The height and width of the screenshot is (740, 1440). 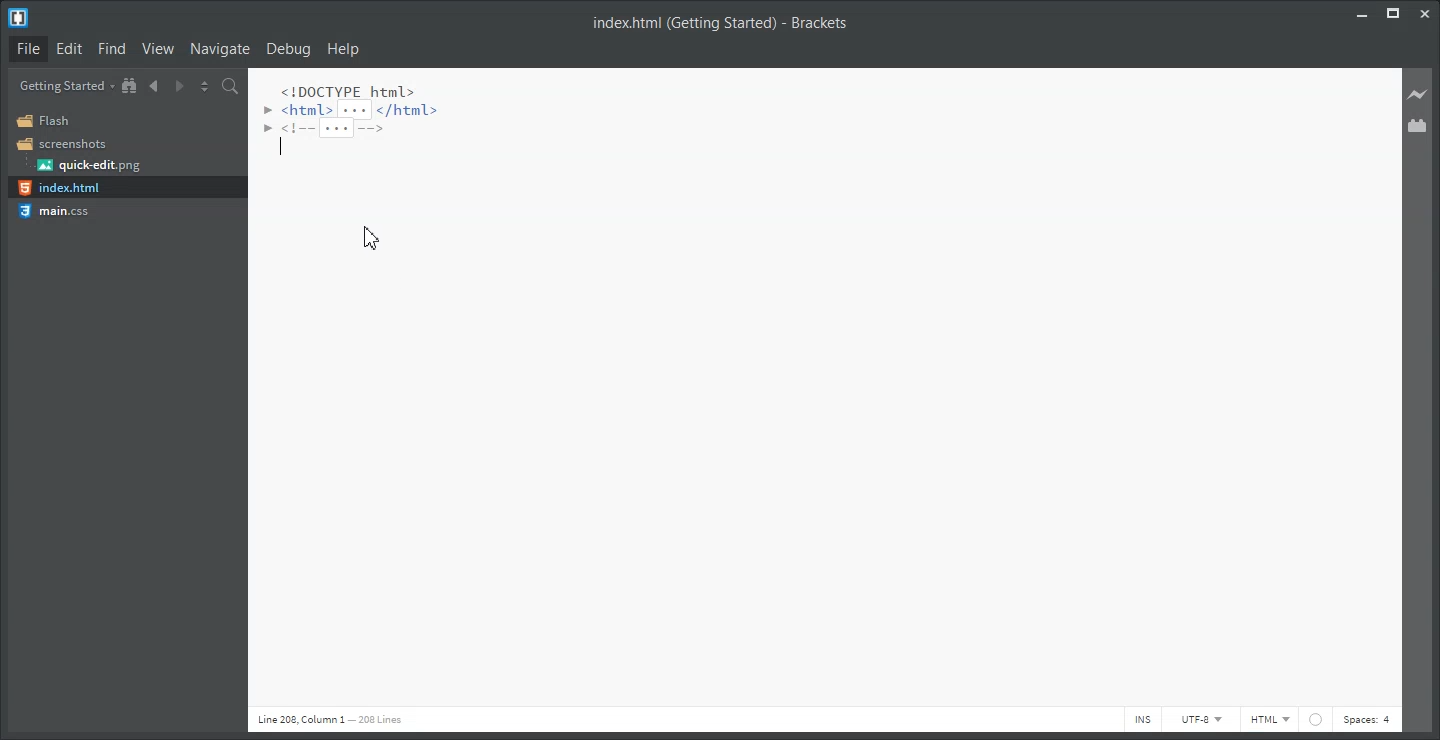 What do you see at coordinates (179, 86) in the screenshot?
I see `Navigate Forward` at bounding box center [179, 86].